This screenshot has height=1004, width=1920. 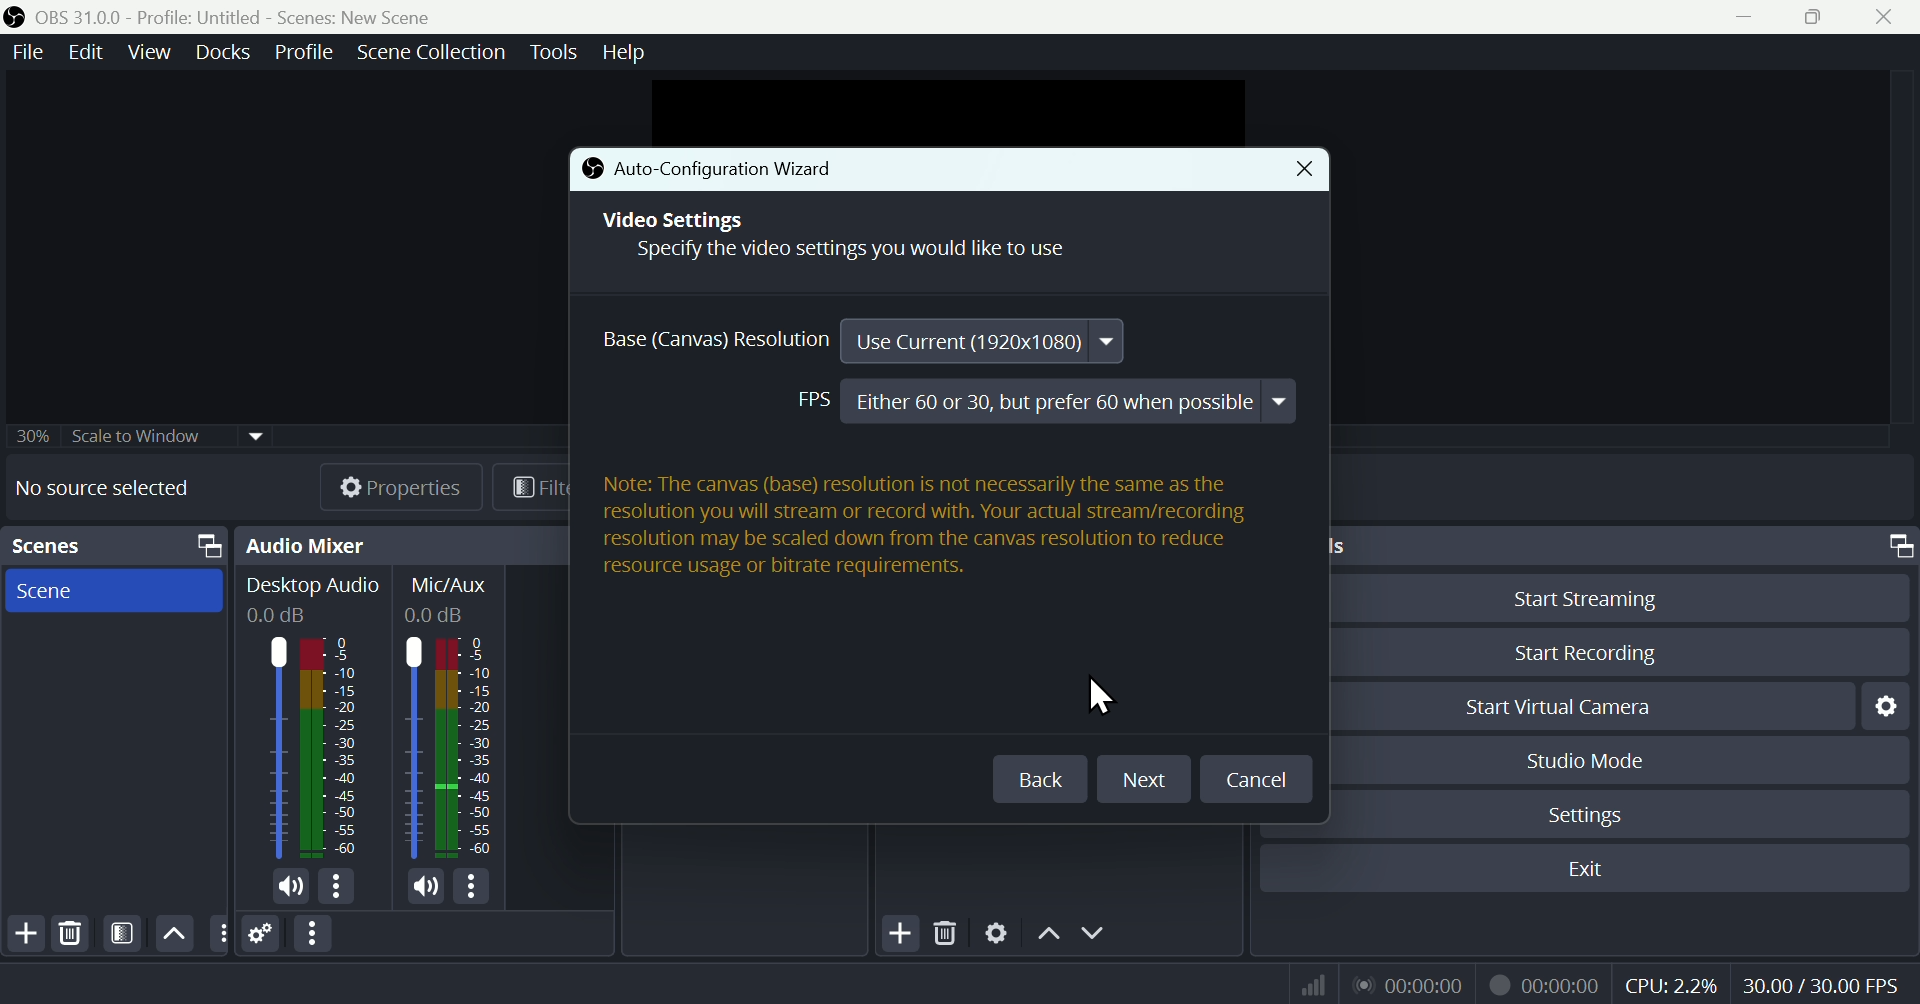 I want to click on Scene collection, so click(x=436, y=55).